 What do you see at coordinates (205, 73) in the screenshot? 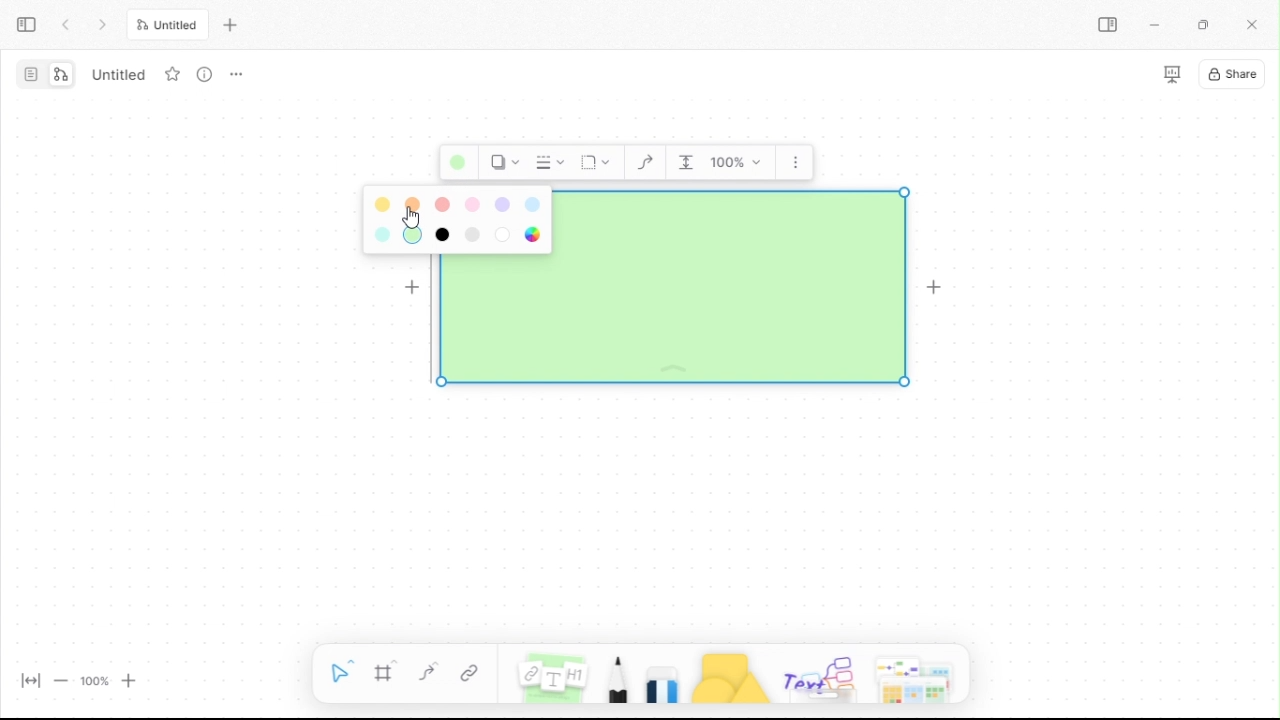
I see `more info` at bounding box center [205, 73].